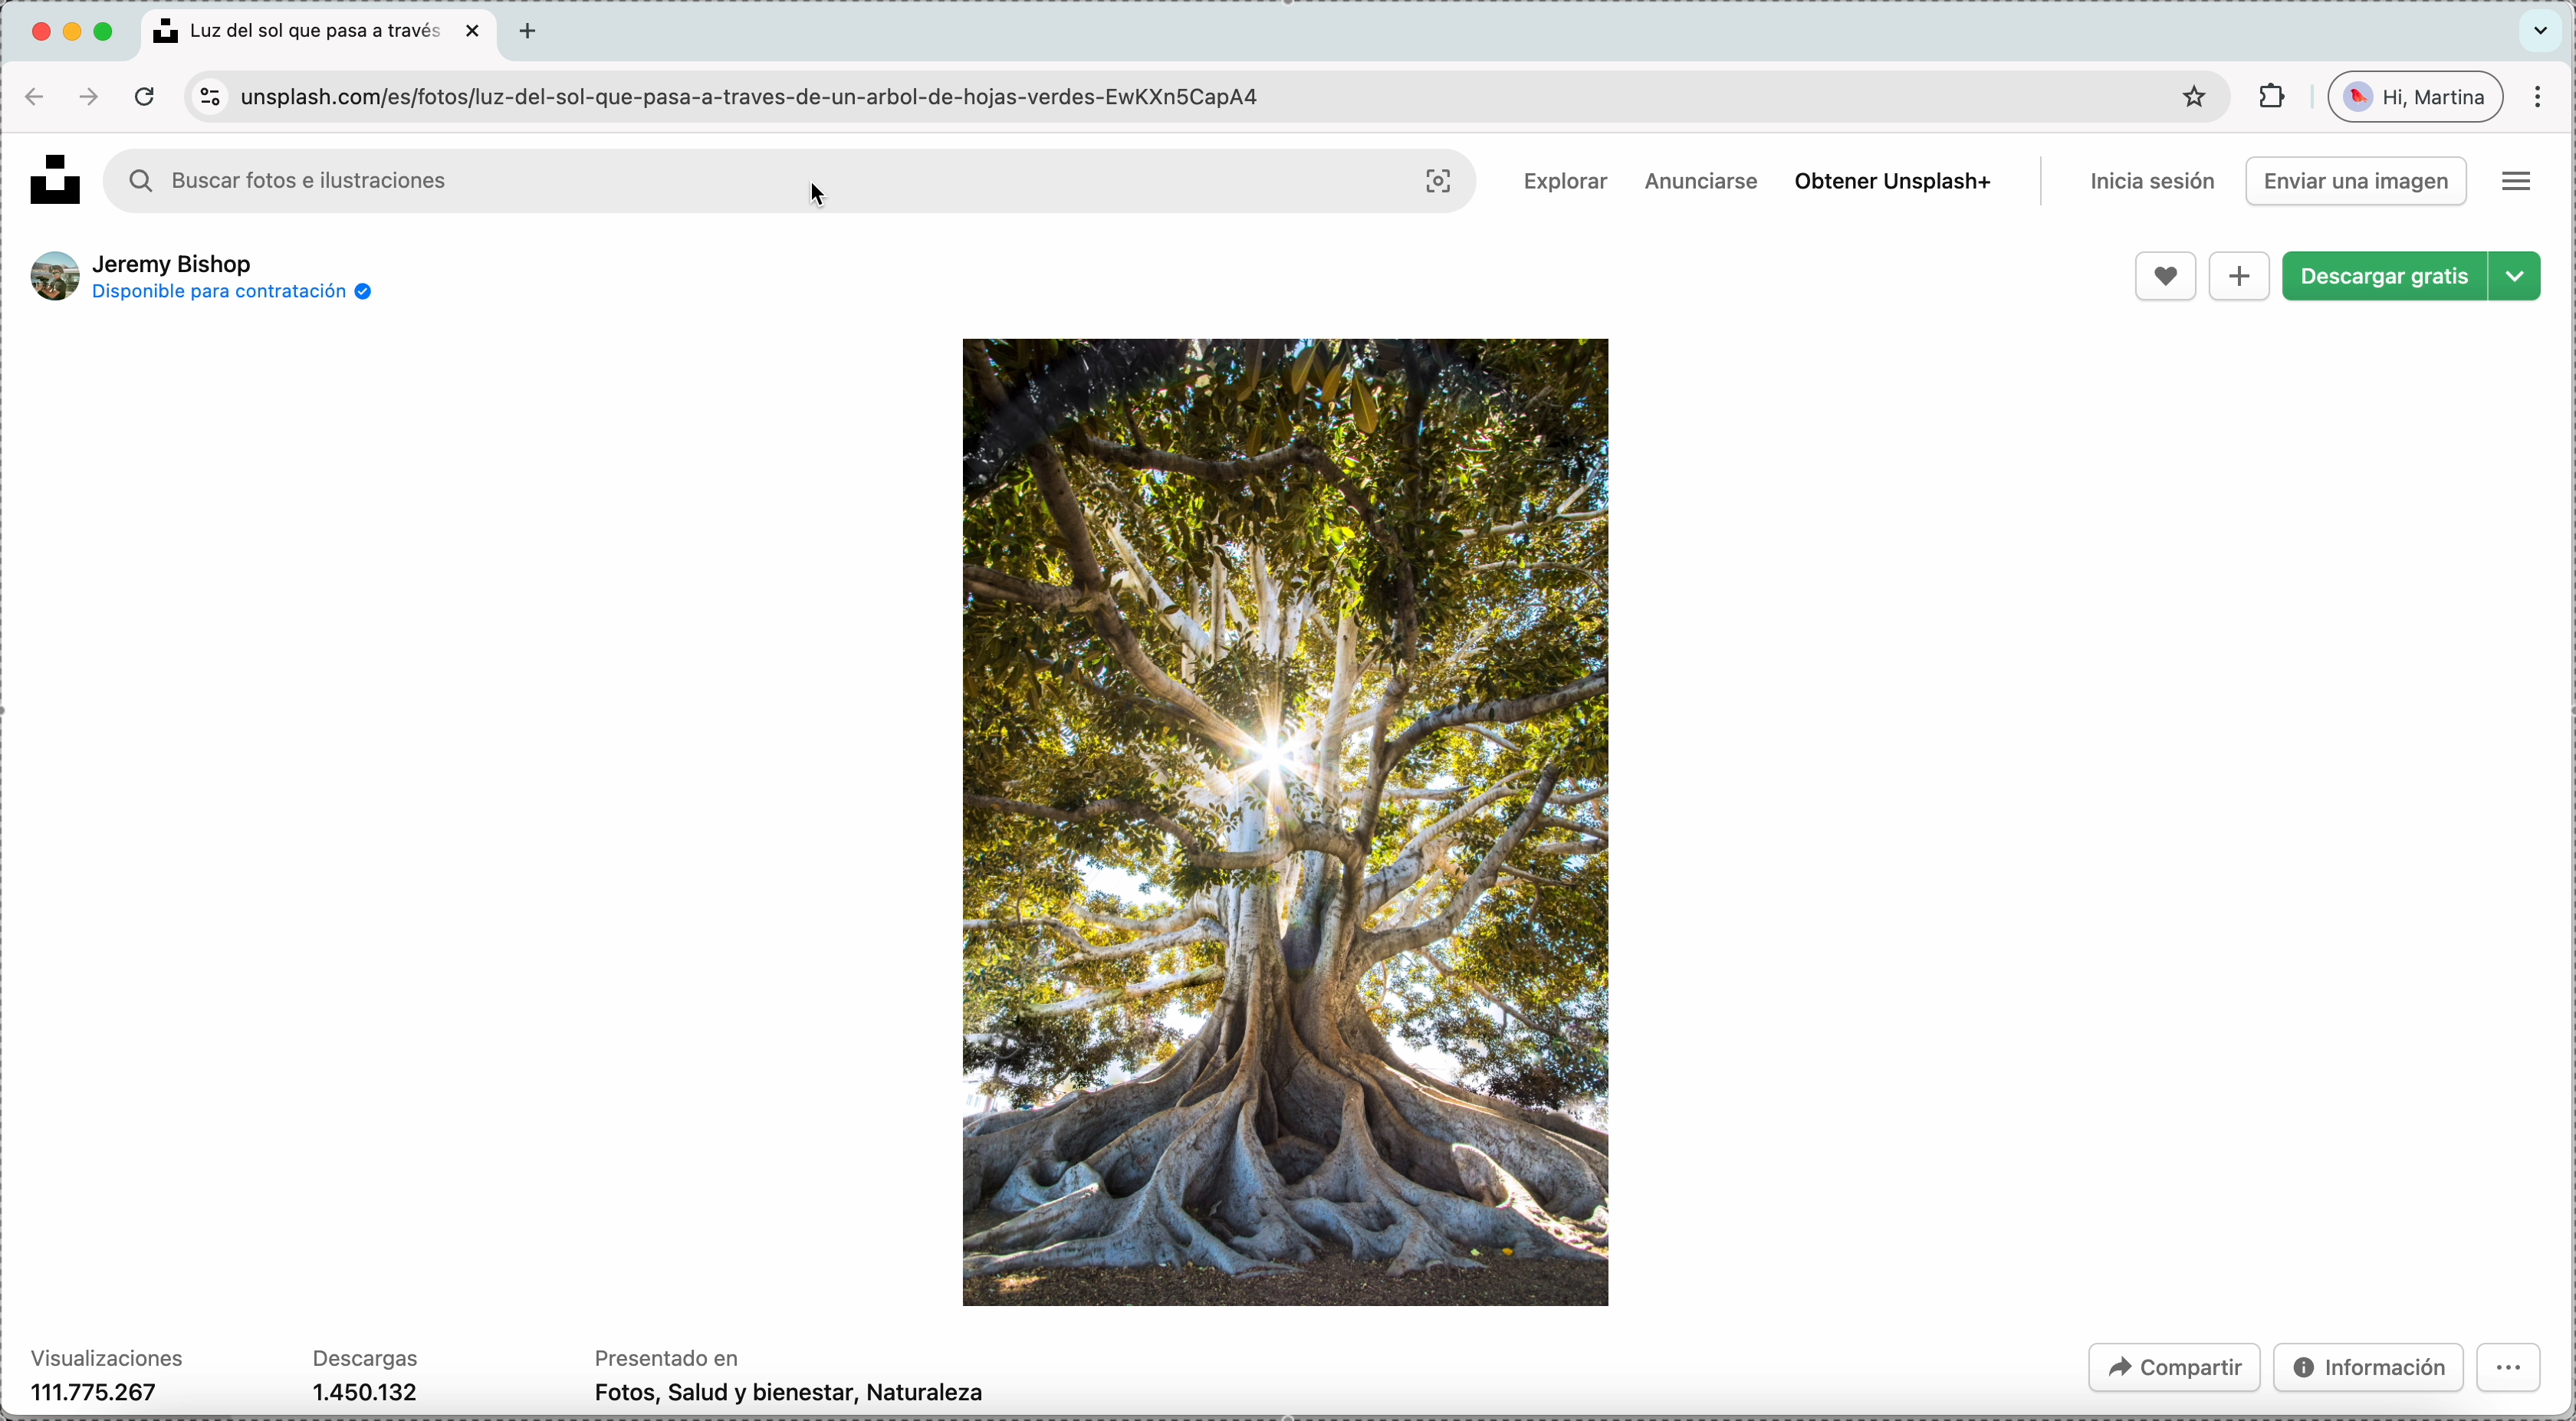  I want to click on cursor, so click(828, 198).